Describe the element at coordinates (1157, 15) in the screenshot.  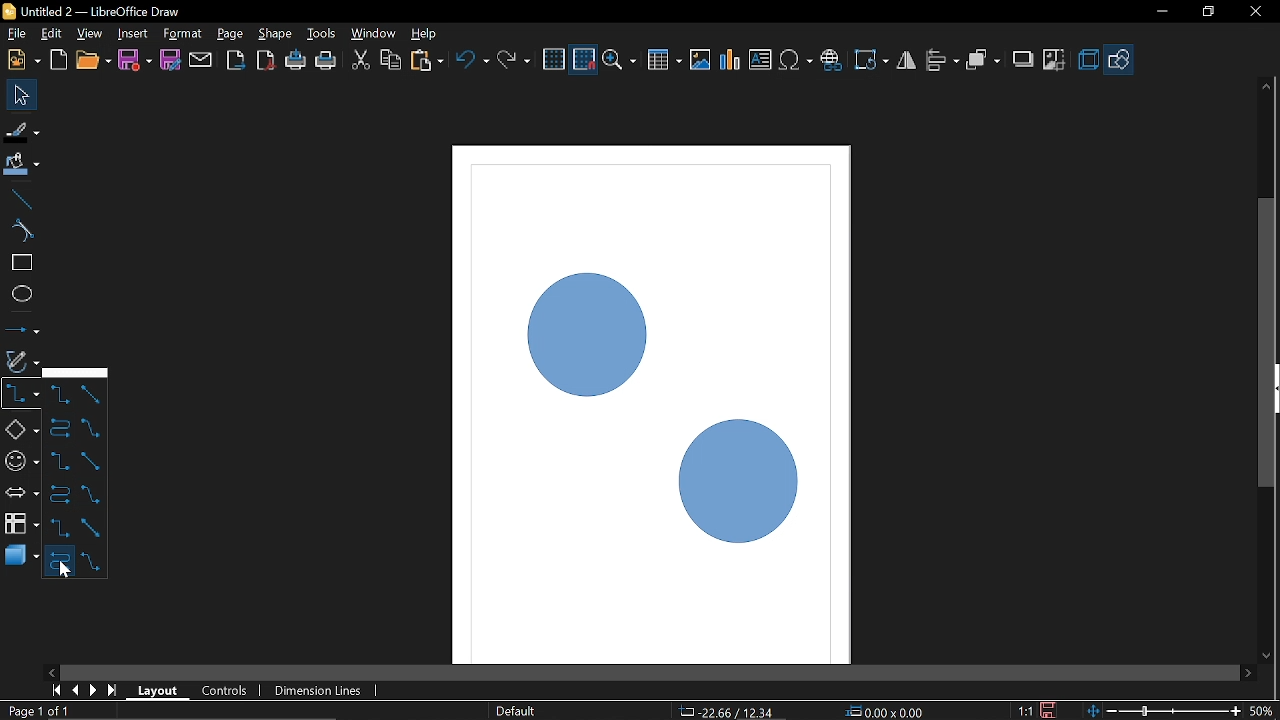
I see `Minimize` at that location.